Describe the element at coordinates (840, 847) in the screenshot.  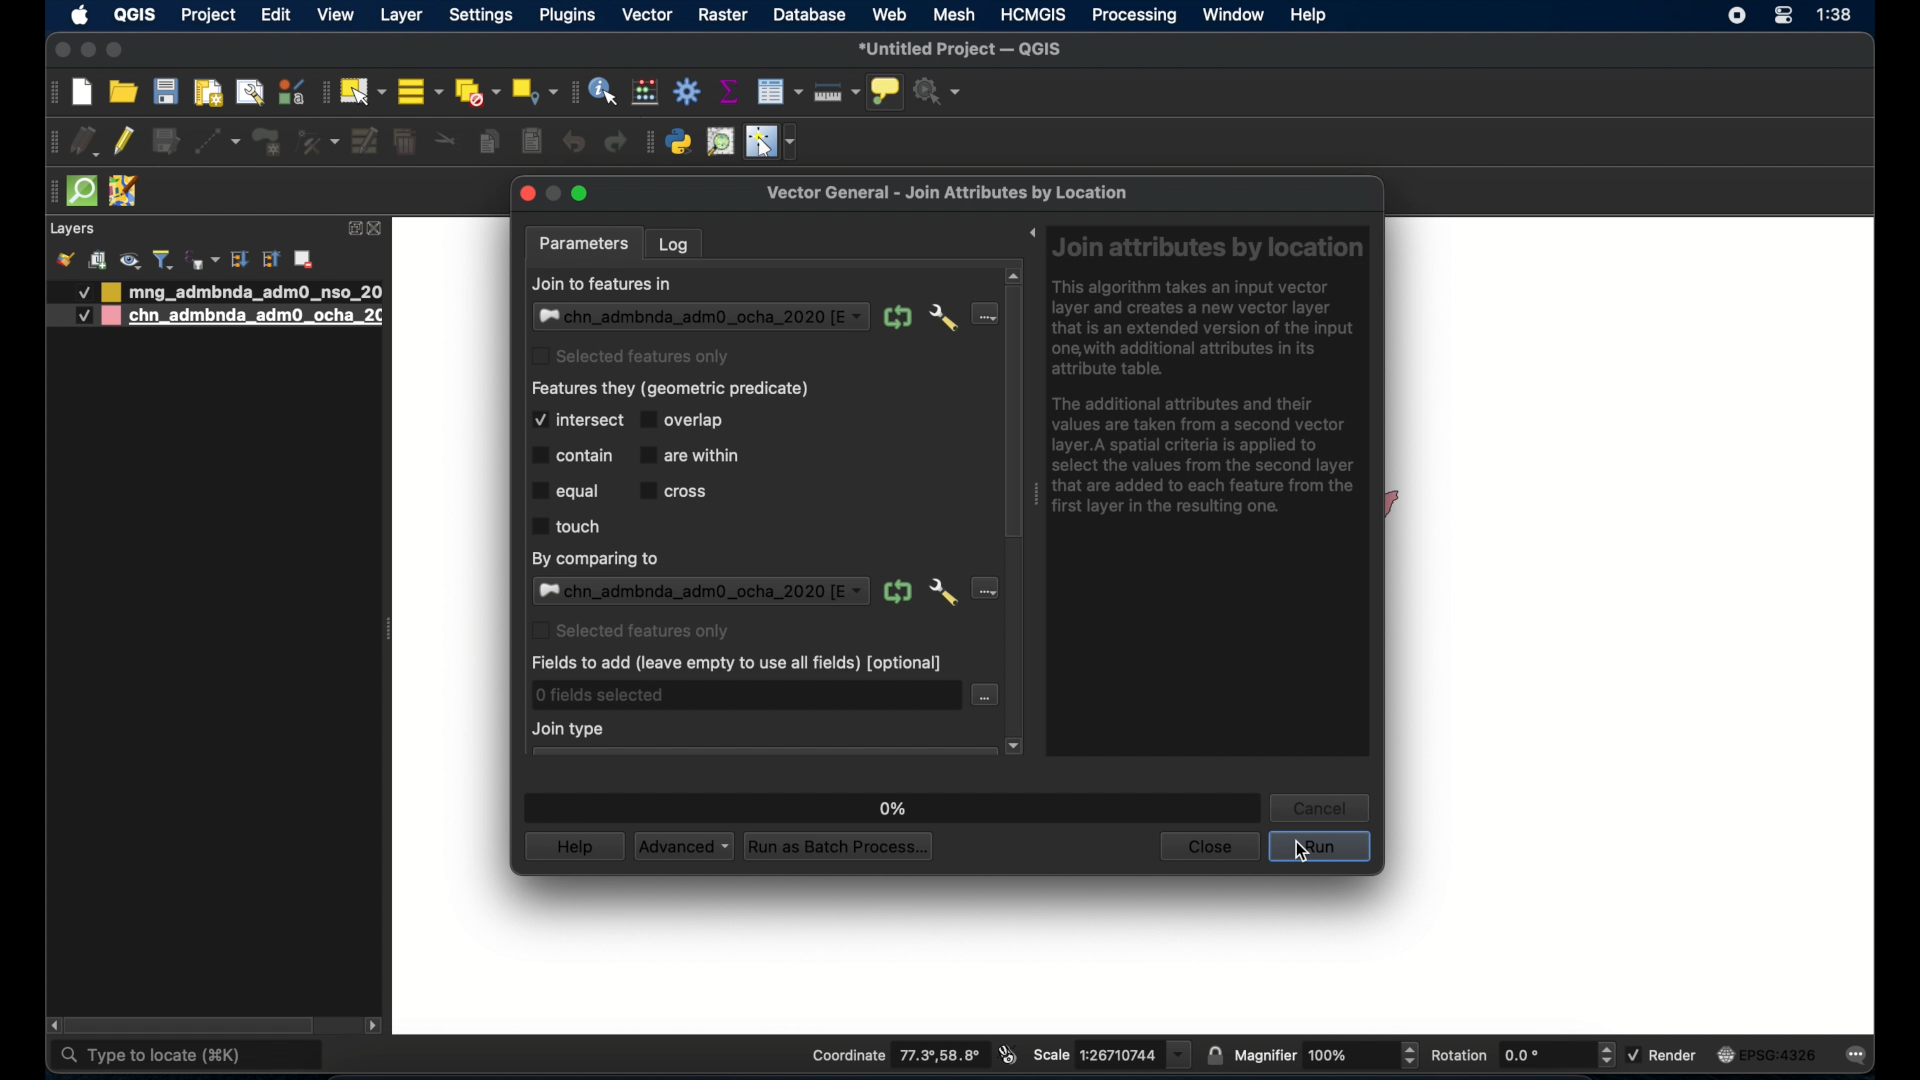
I see `run as batch process` at that location.